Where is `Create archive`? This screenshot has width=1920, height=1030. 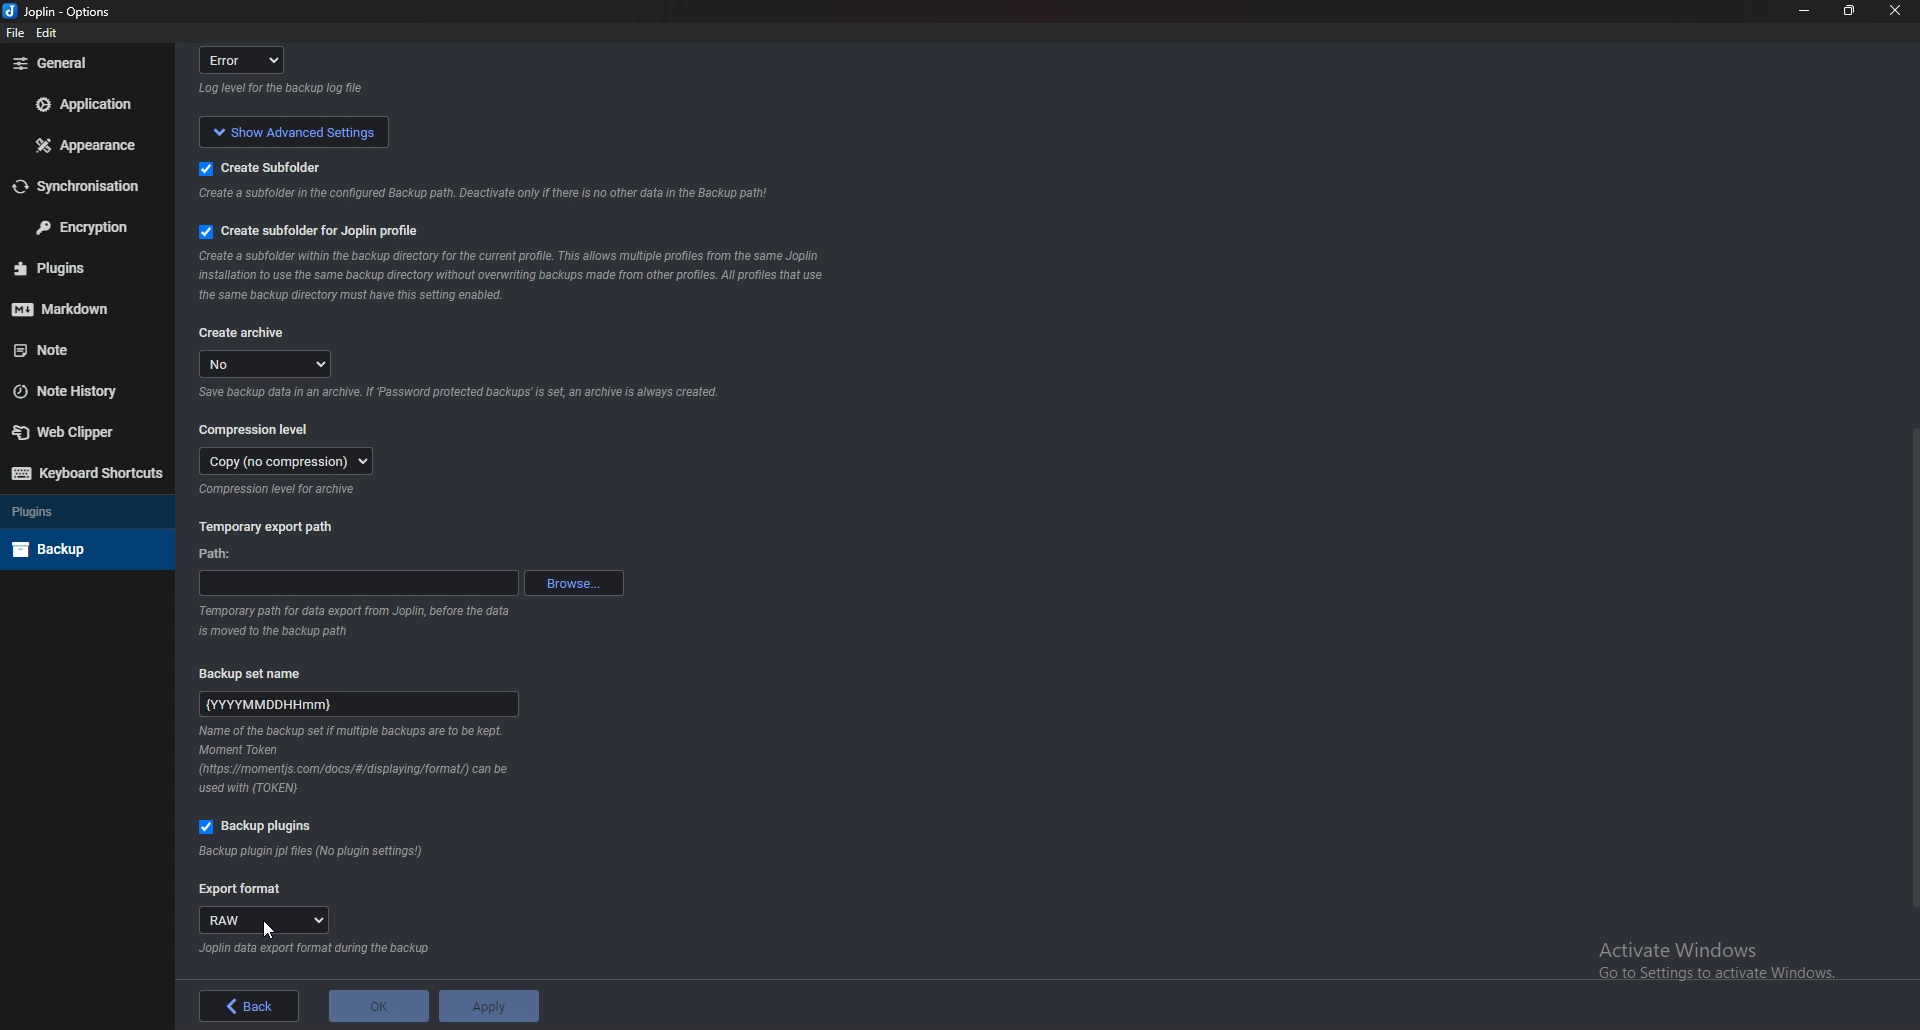
Create archive is located at coordinates (243, 334).